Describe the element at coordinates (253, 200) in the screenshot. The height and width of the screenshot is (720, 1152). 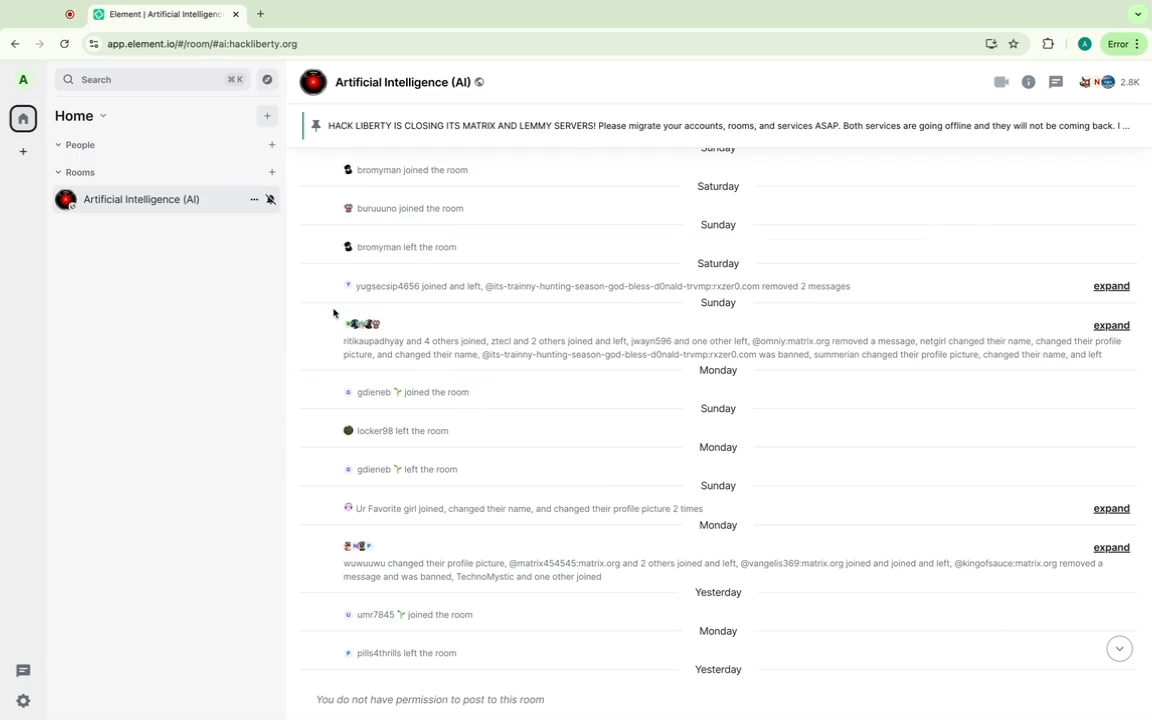
I see `Room options` at that location.